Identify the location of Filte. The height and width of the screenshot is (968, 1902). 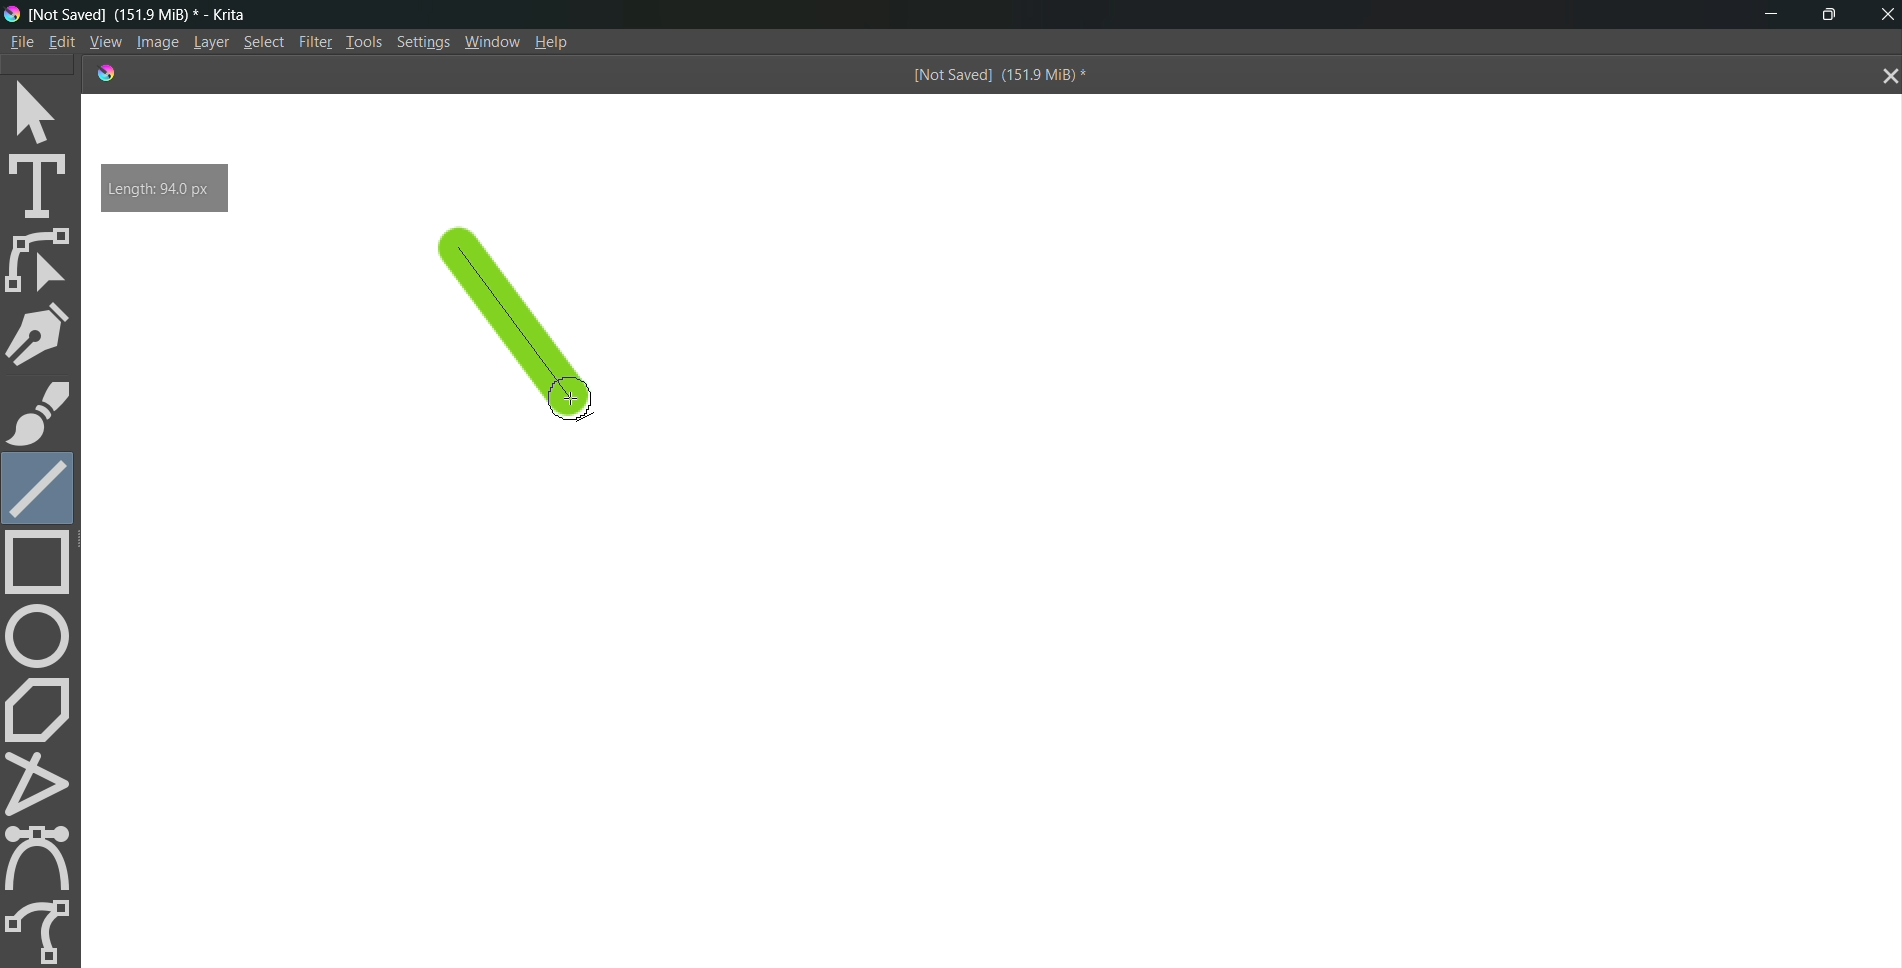
(311, 40).